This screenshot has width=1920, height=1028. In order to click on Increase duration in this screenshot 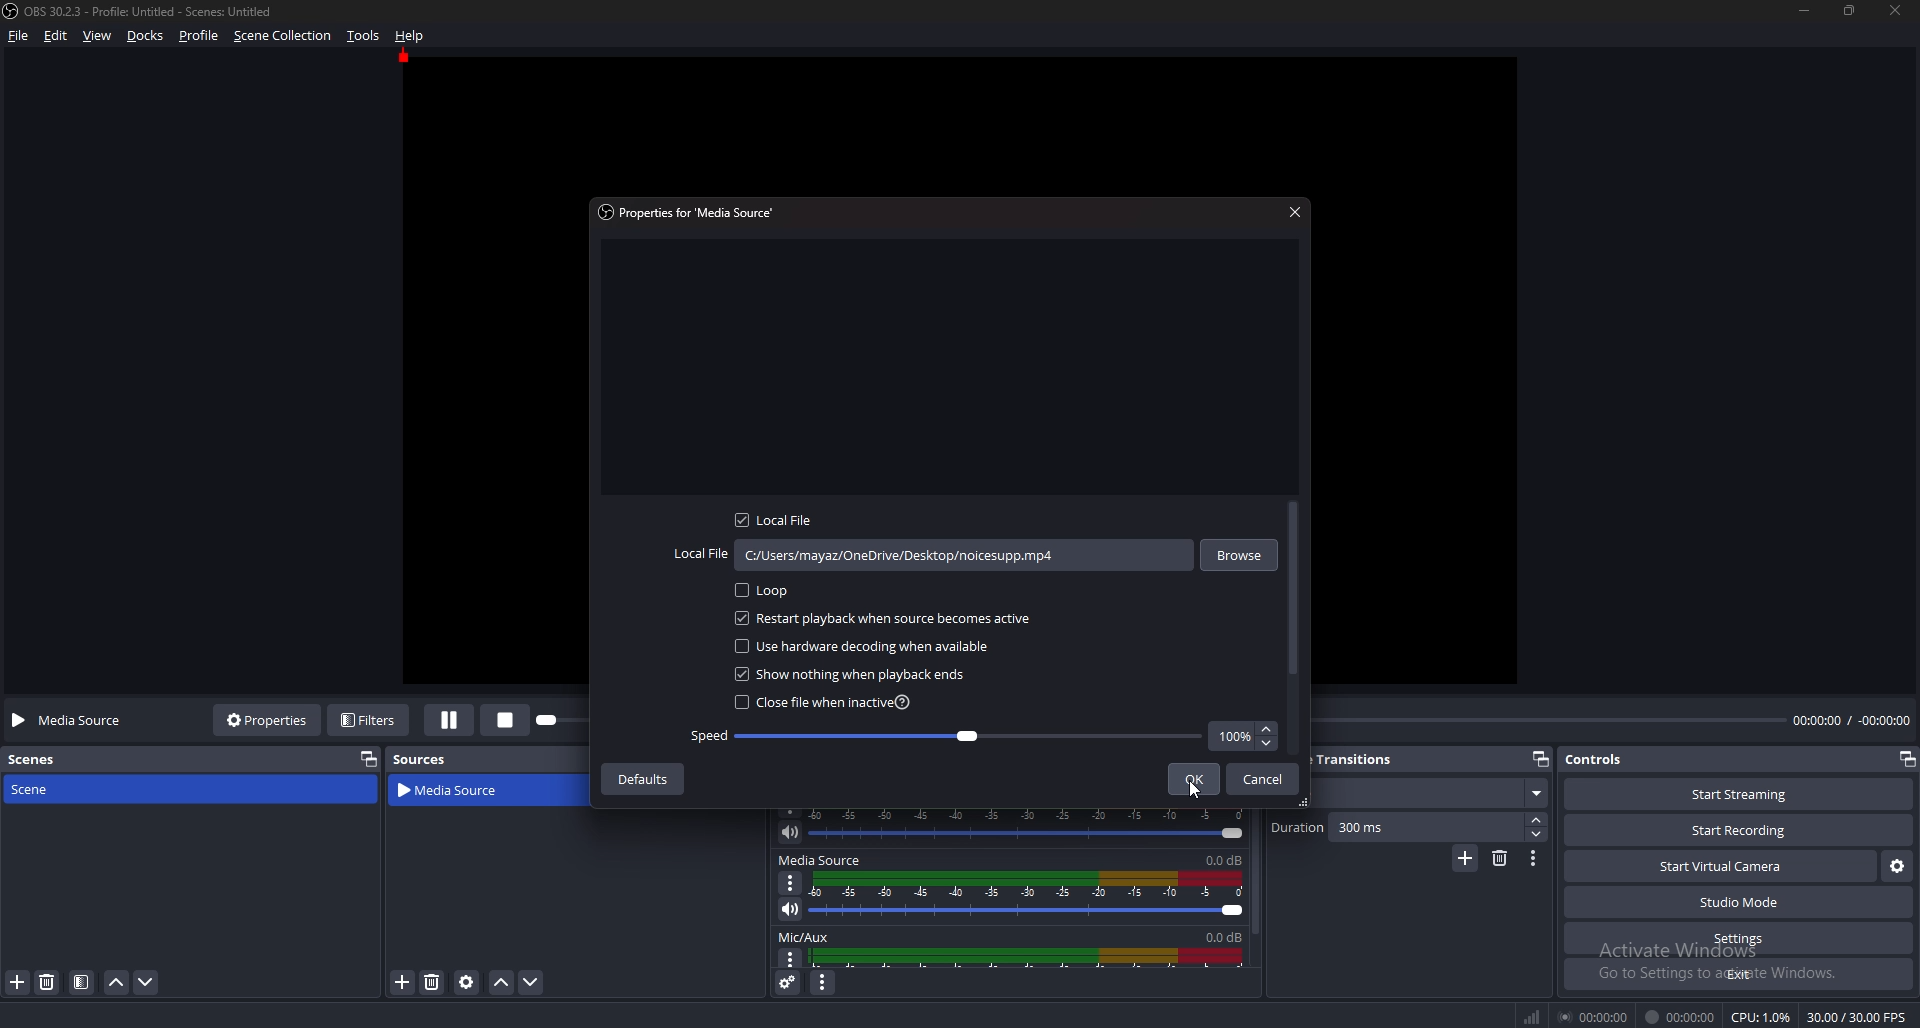, I will do `click(1539, 820)`.